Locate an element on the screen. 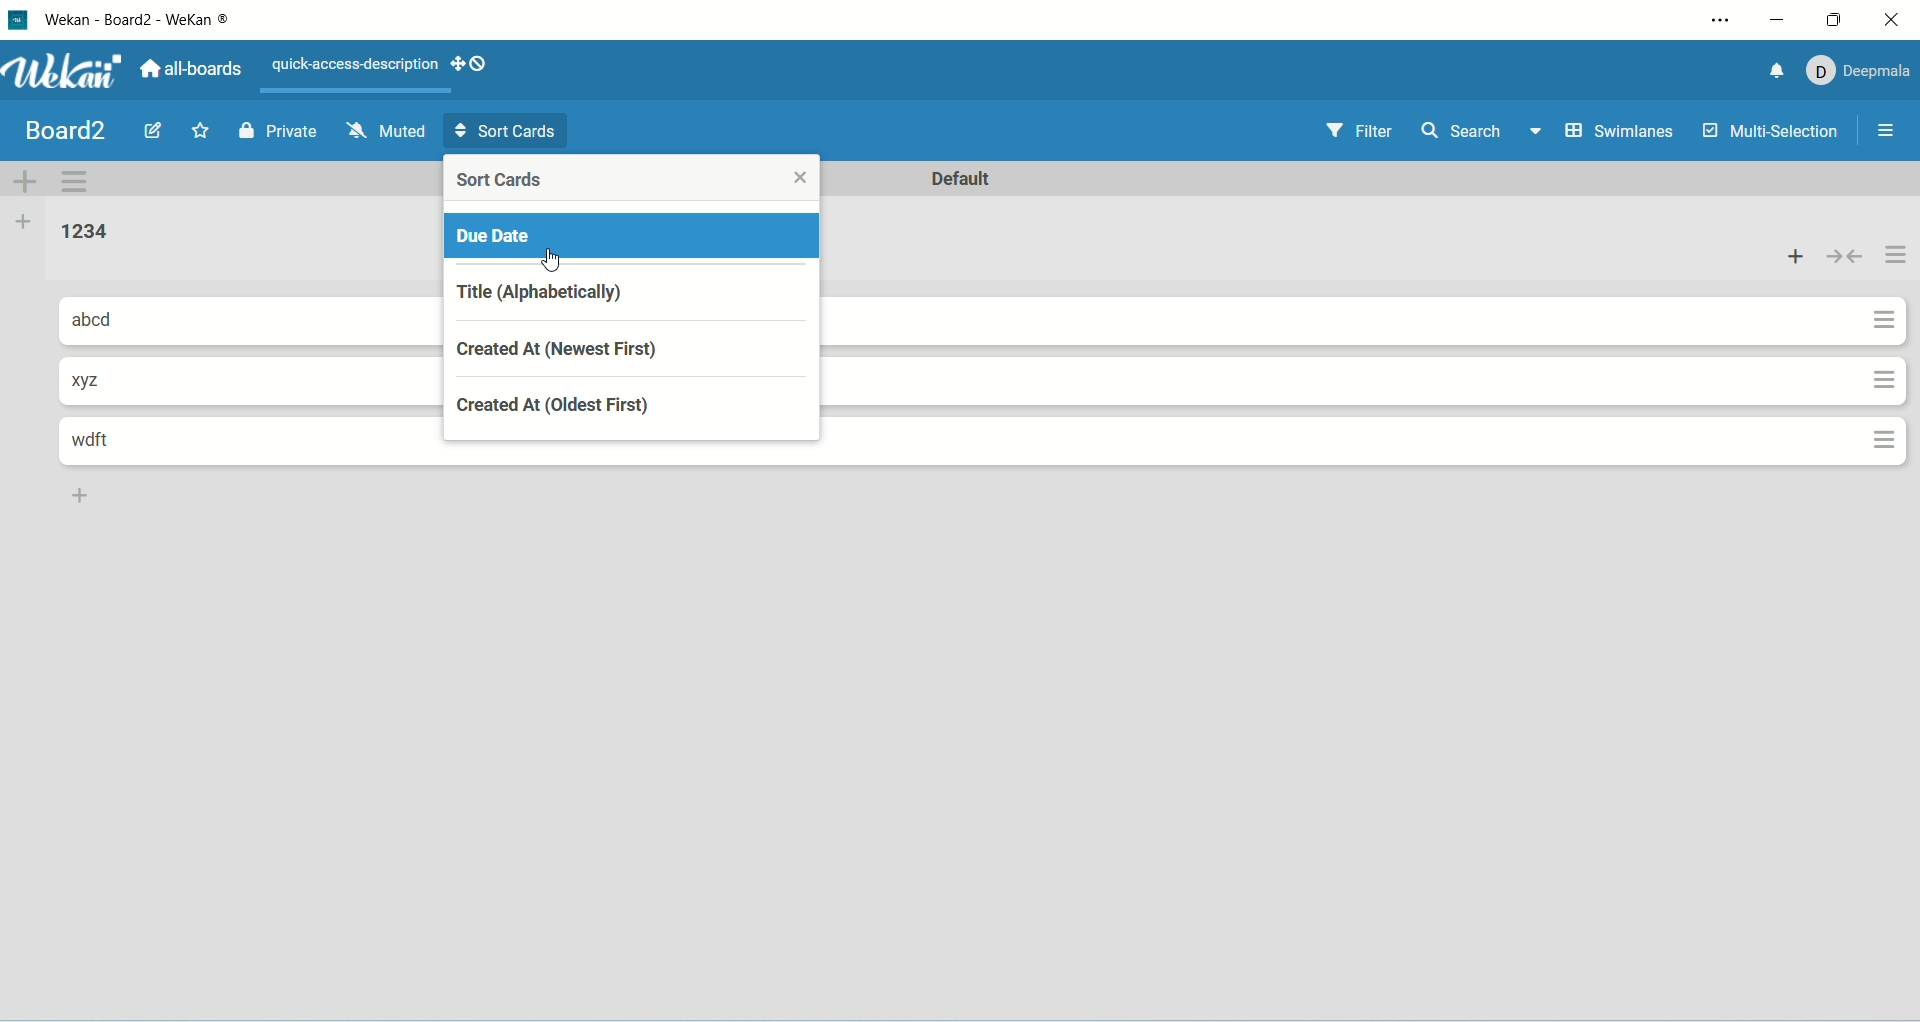 This screenshot has width=1920, height=1022. show-desktop-drag-handles is located at coordinates (473, 65).